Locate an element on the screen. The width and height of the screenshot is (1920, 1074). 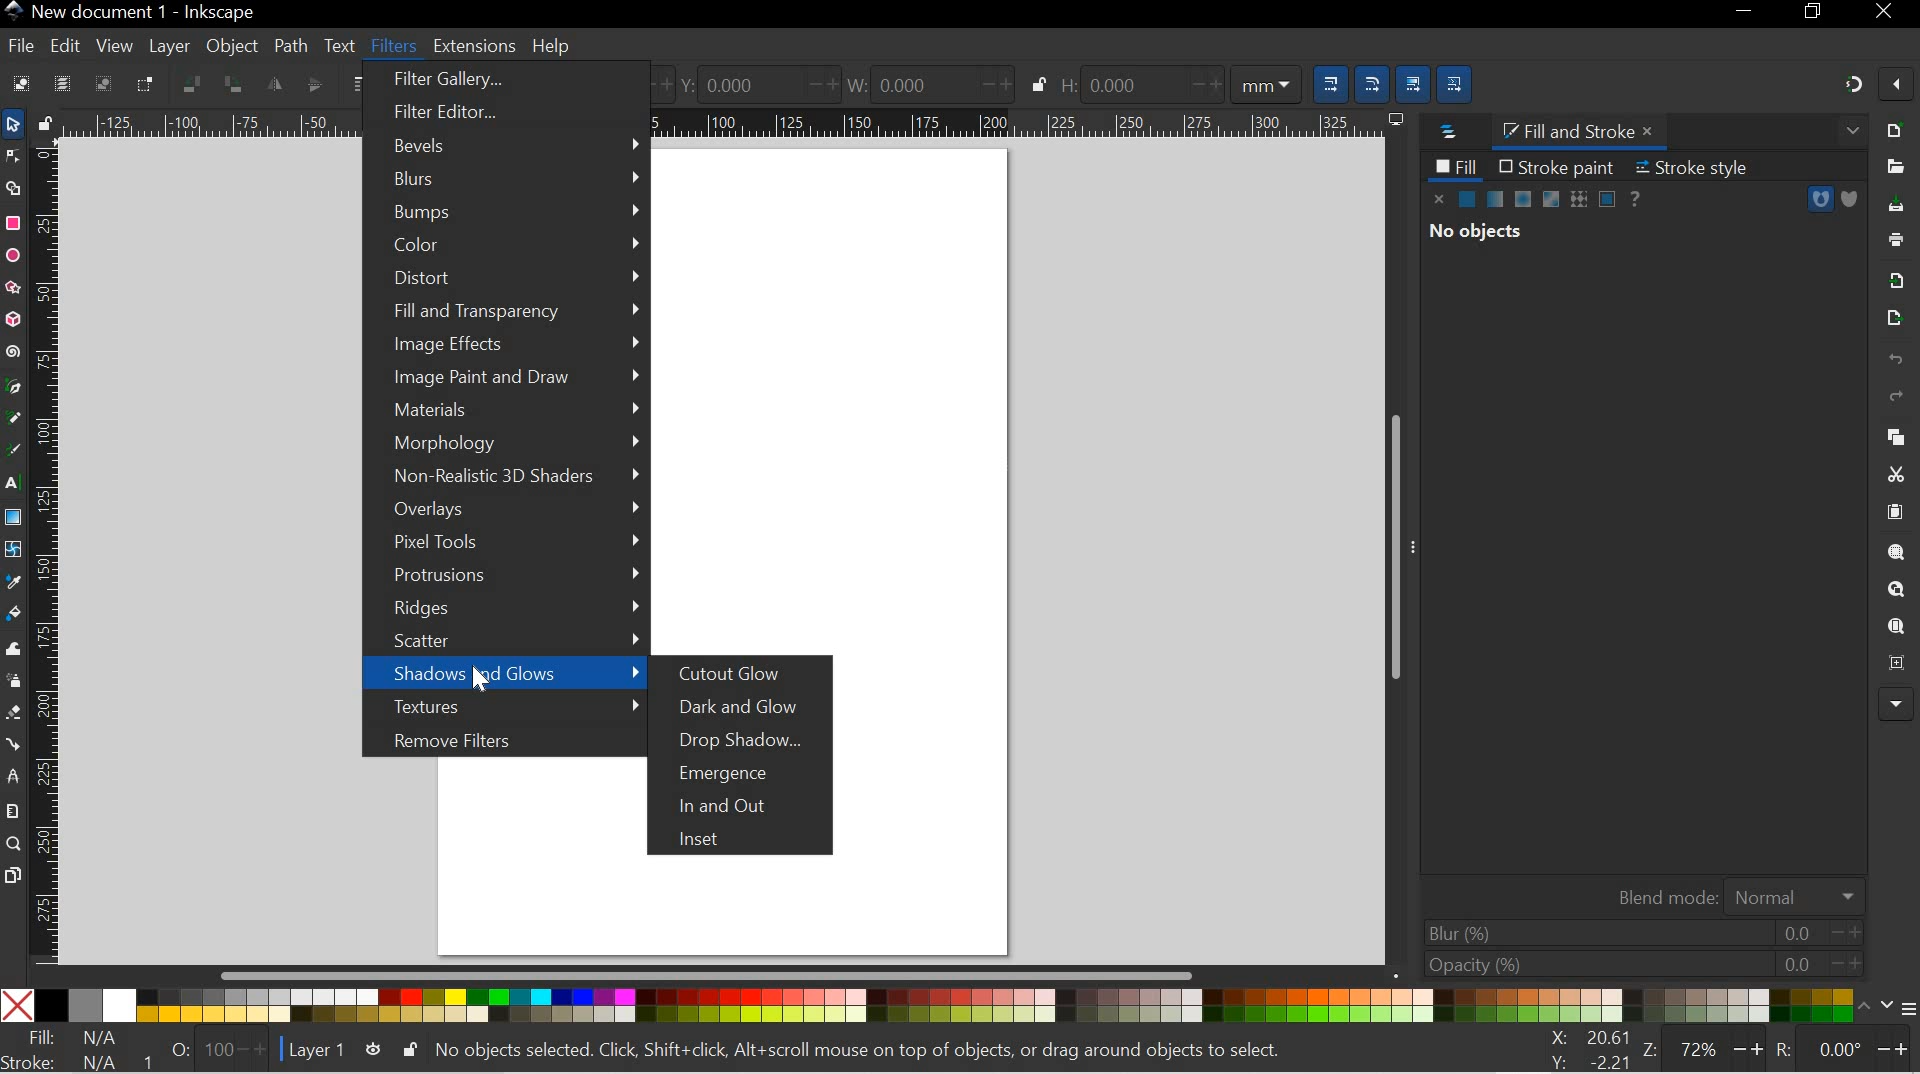
SHAPES AND TOOLS is located at coordinates (12, 519).